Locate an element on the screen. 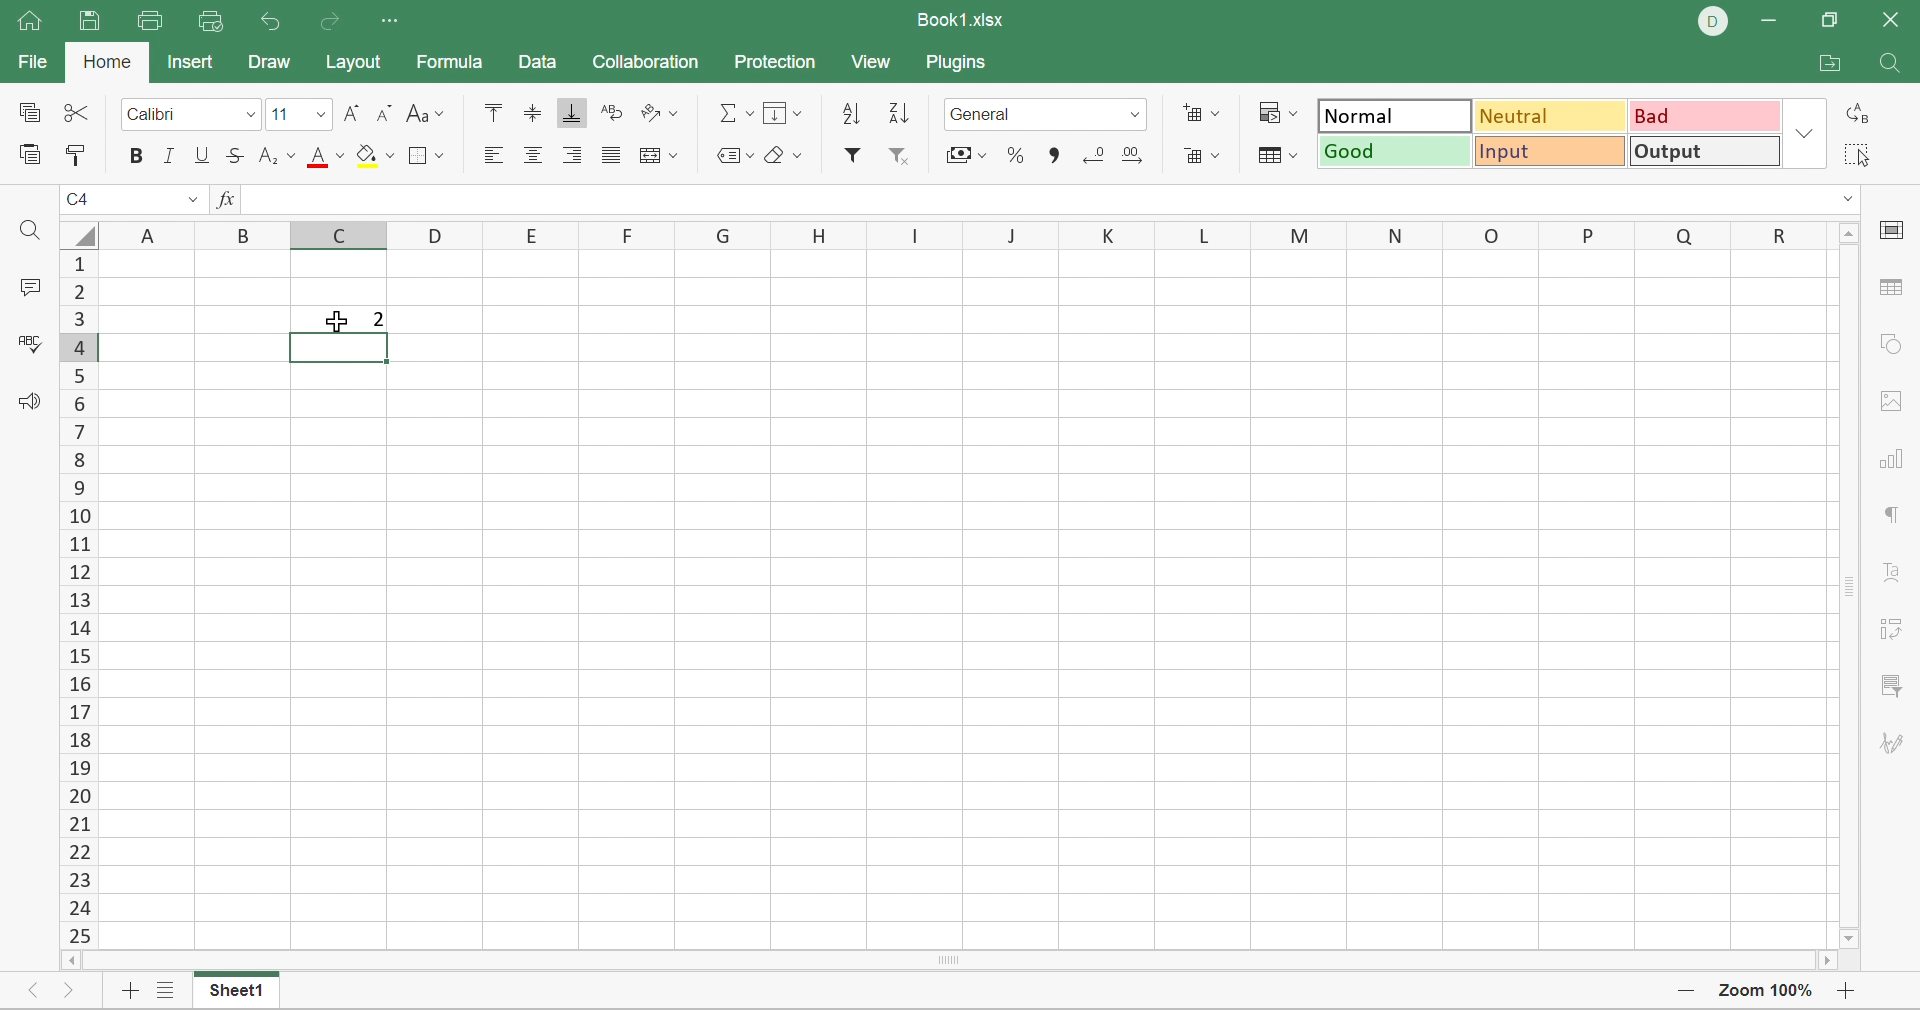  Plugins is located at coordinates (959, 69).